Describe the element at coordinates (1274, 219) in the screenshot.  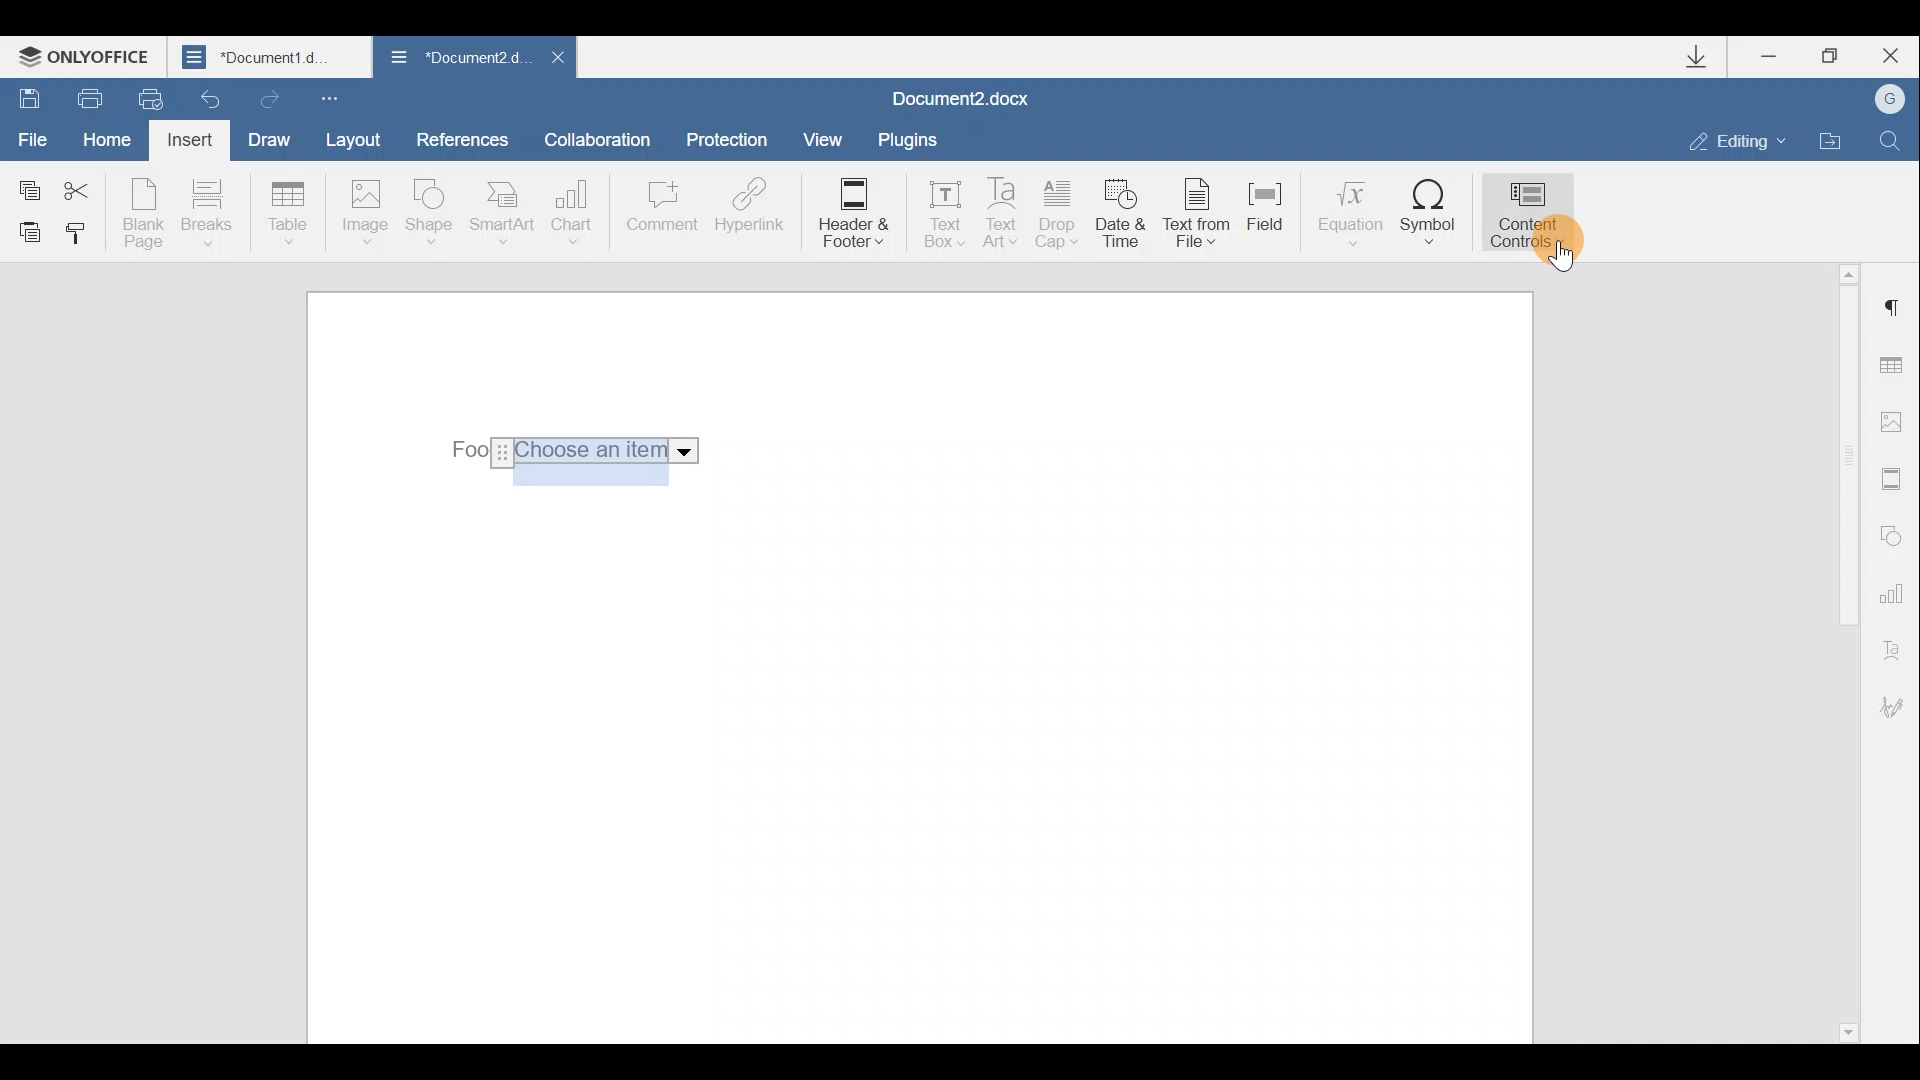
I see `Field` at that location.